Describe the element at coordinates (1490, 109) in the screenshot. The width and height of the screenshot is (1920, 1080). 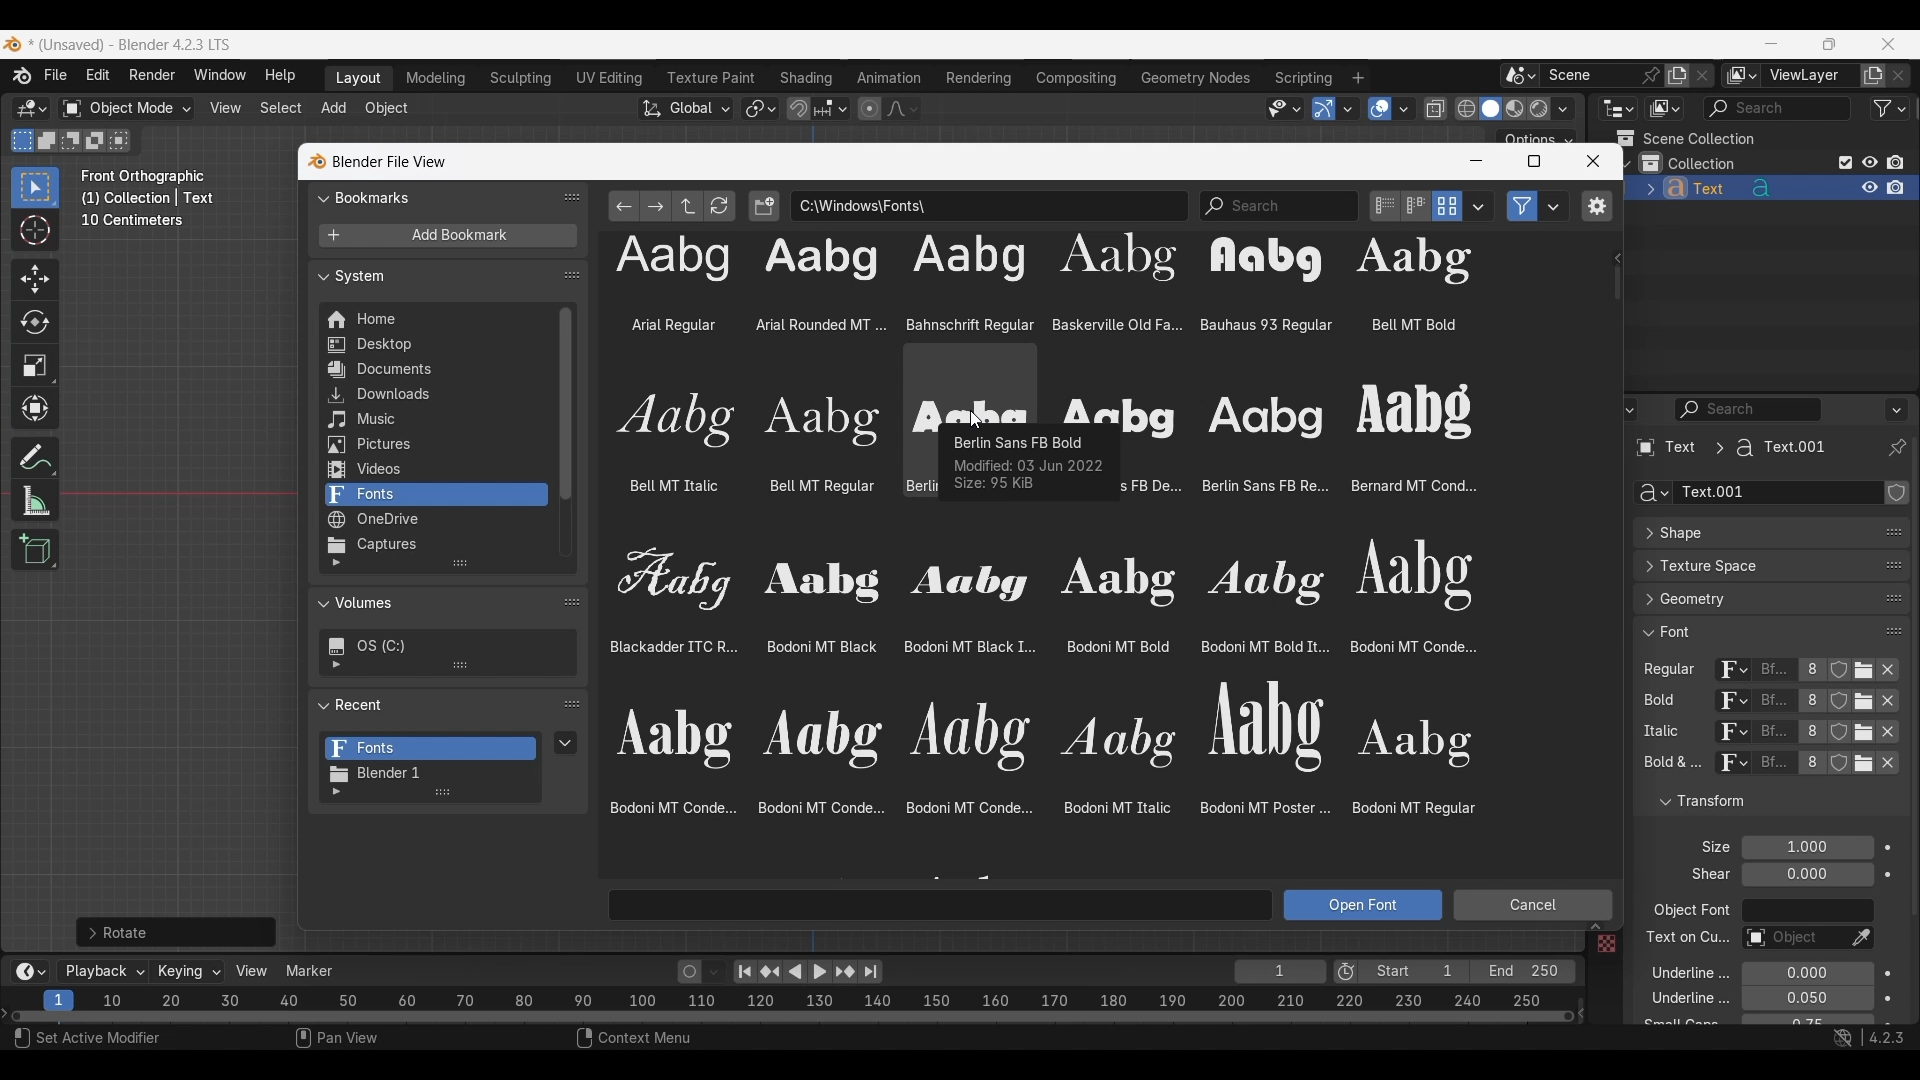
I see `Viewport shading, solid` at that location.